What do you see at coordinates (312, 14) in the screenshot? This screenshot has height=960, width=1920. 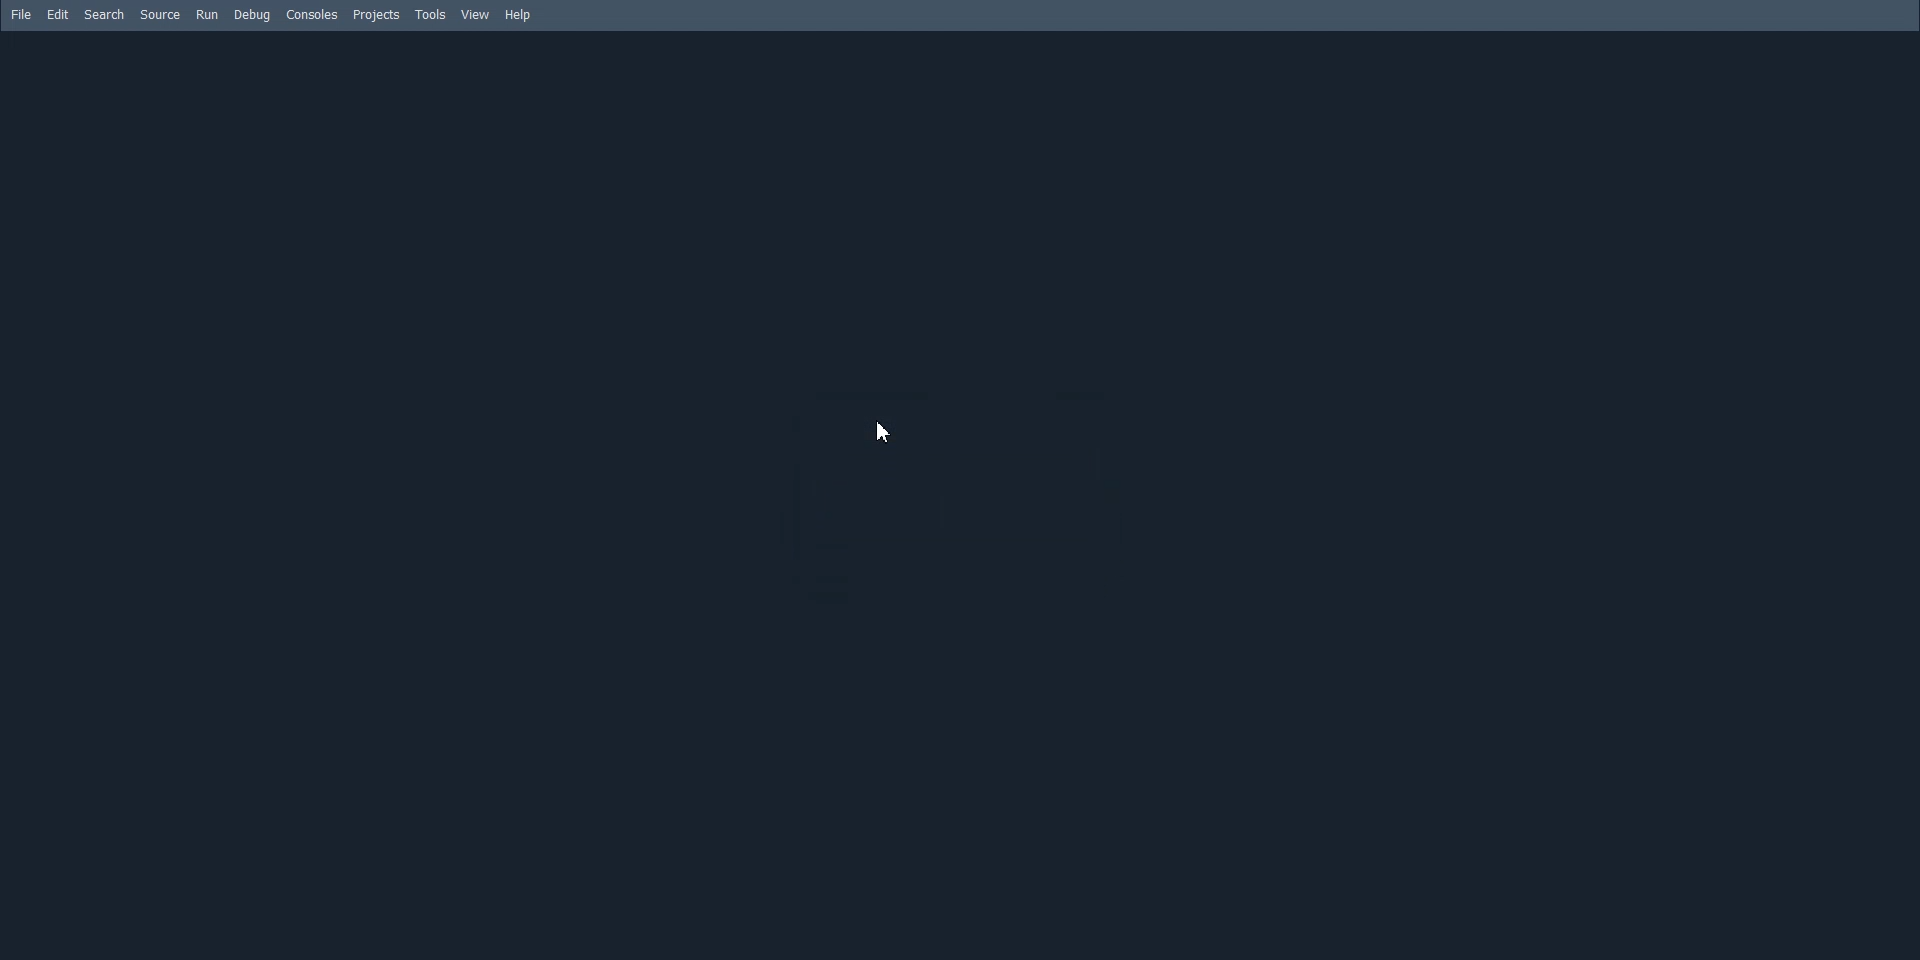 I see `Consoles` at bounding box center [312, 14].